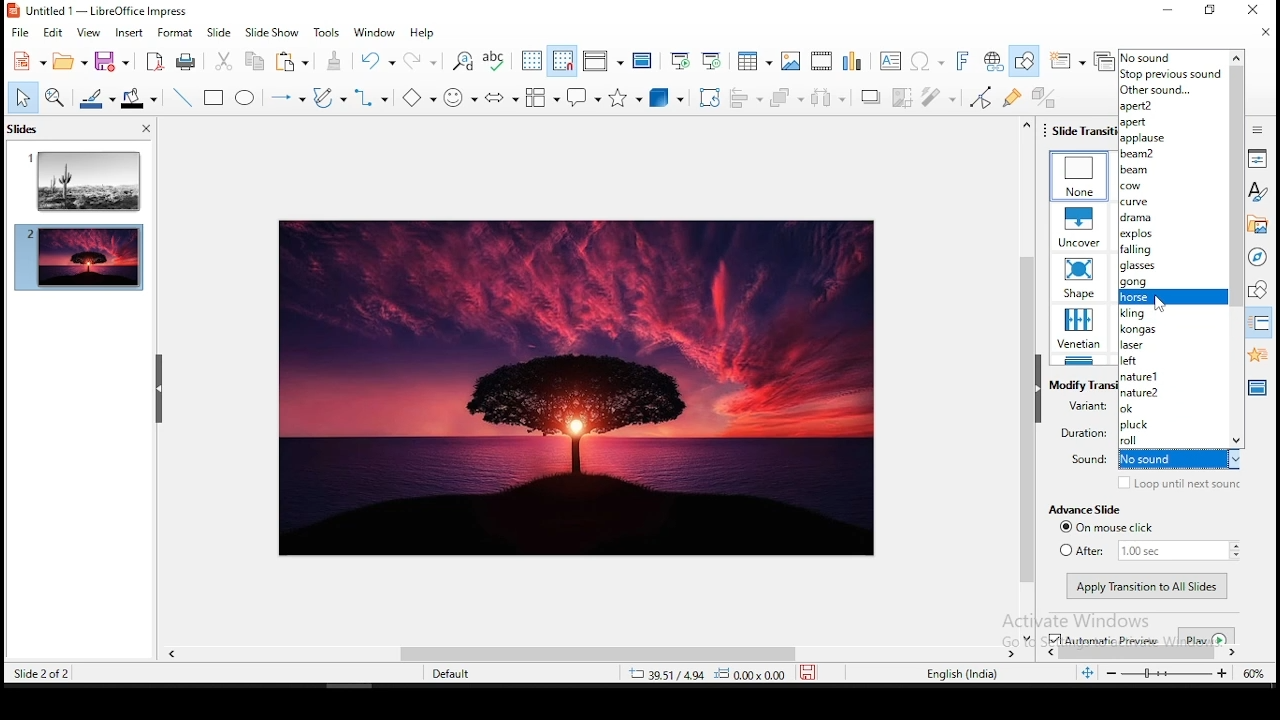 The height and width of the screenshot is (720, 1280). I want to click on rectangle, so click(216, 98).